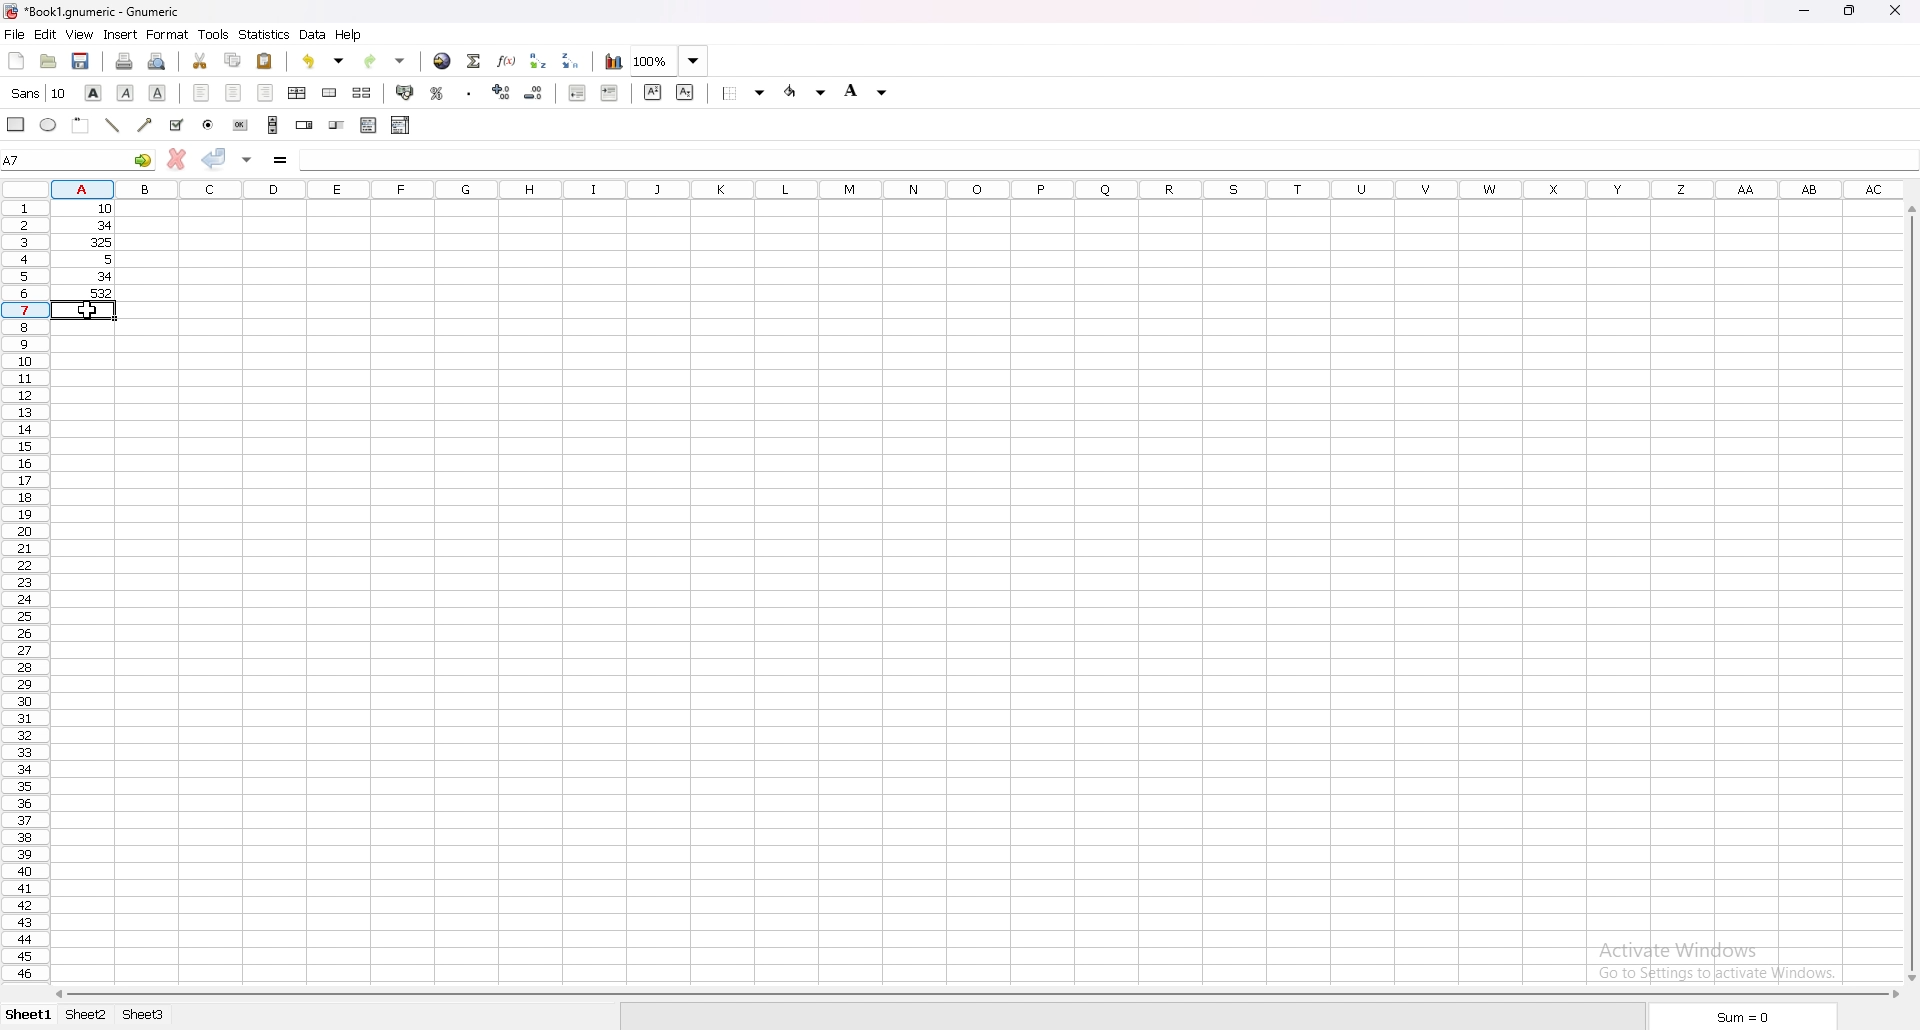 The image size is (1920, 1030). What do you see at coordinates (202, 90) in the screenshot?
I see `left align` at bounding box center [202, 90].